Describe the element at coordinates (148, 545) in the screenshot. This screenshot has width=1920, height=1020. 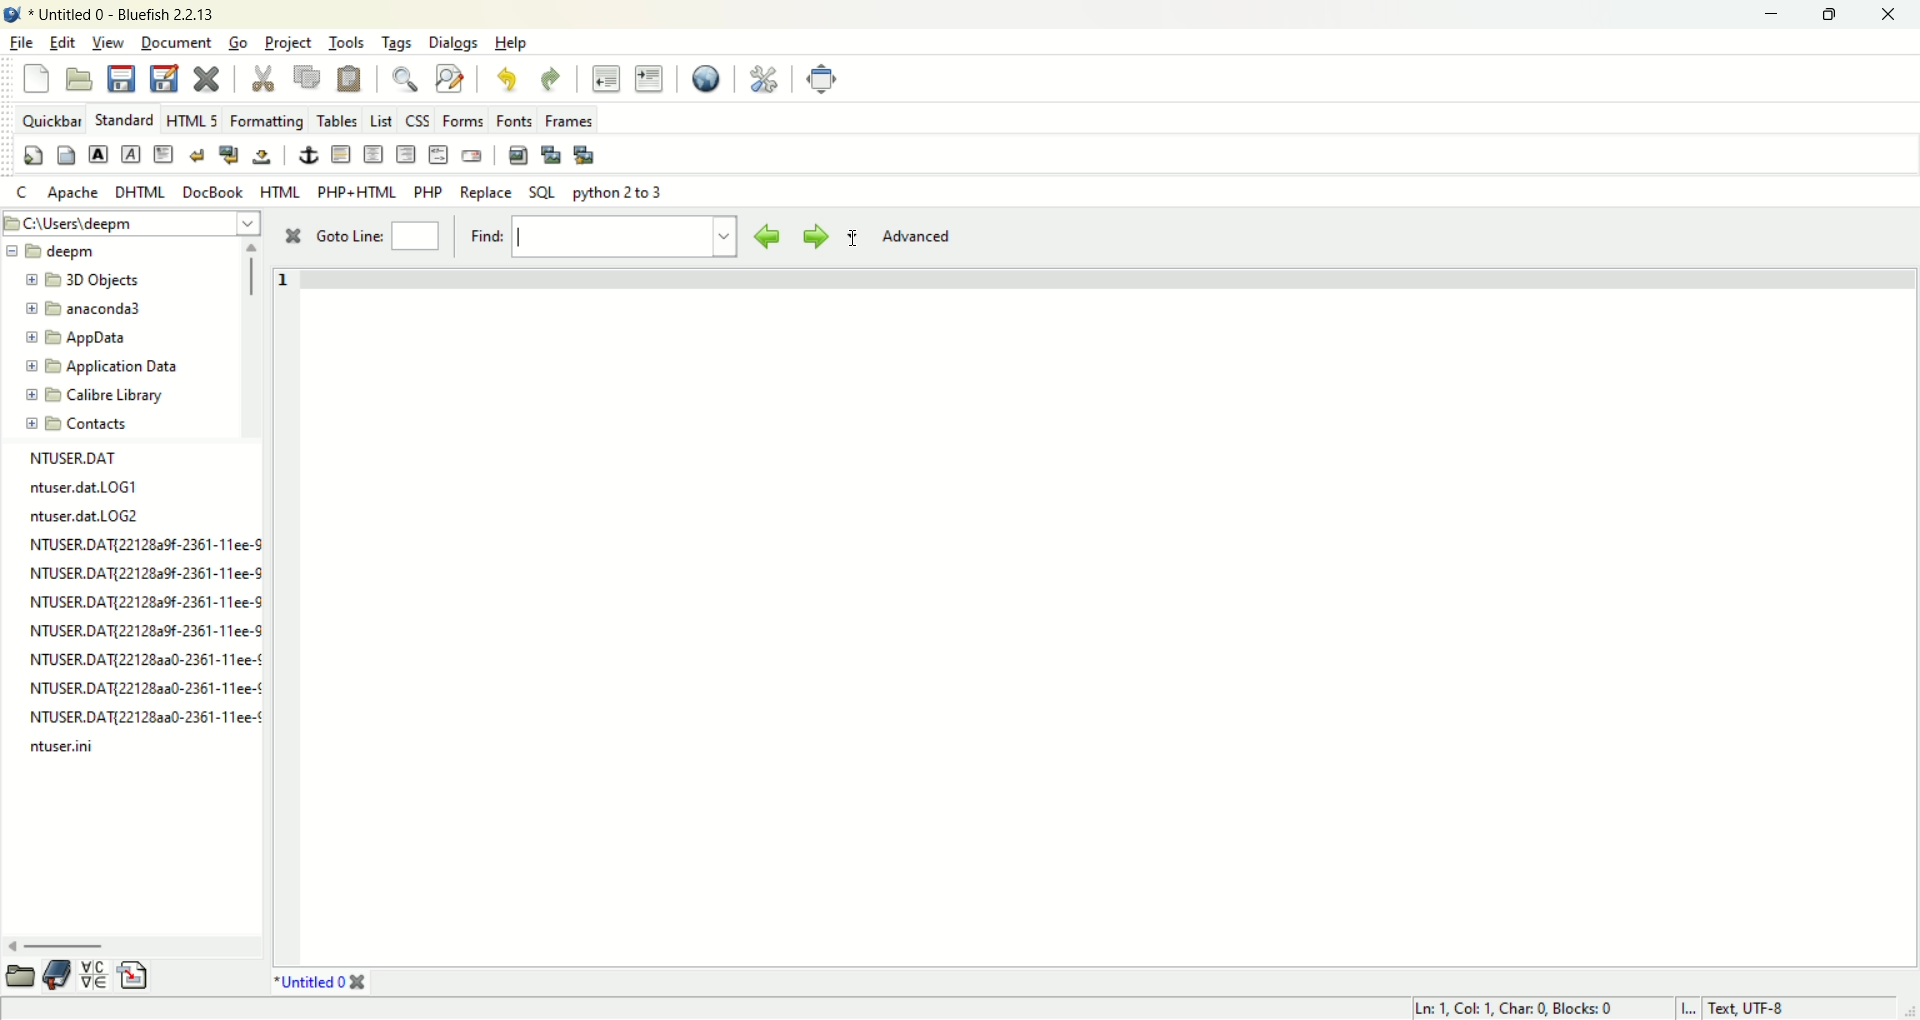
I see `NTUSER.DAT{2212829f-2361-11ee-9` at that location.